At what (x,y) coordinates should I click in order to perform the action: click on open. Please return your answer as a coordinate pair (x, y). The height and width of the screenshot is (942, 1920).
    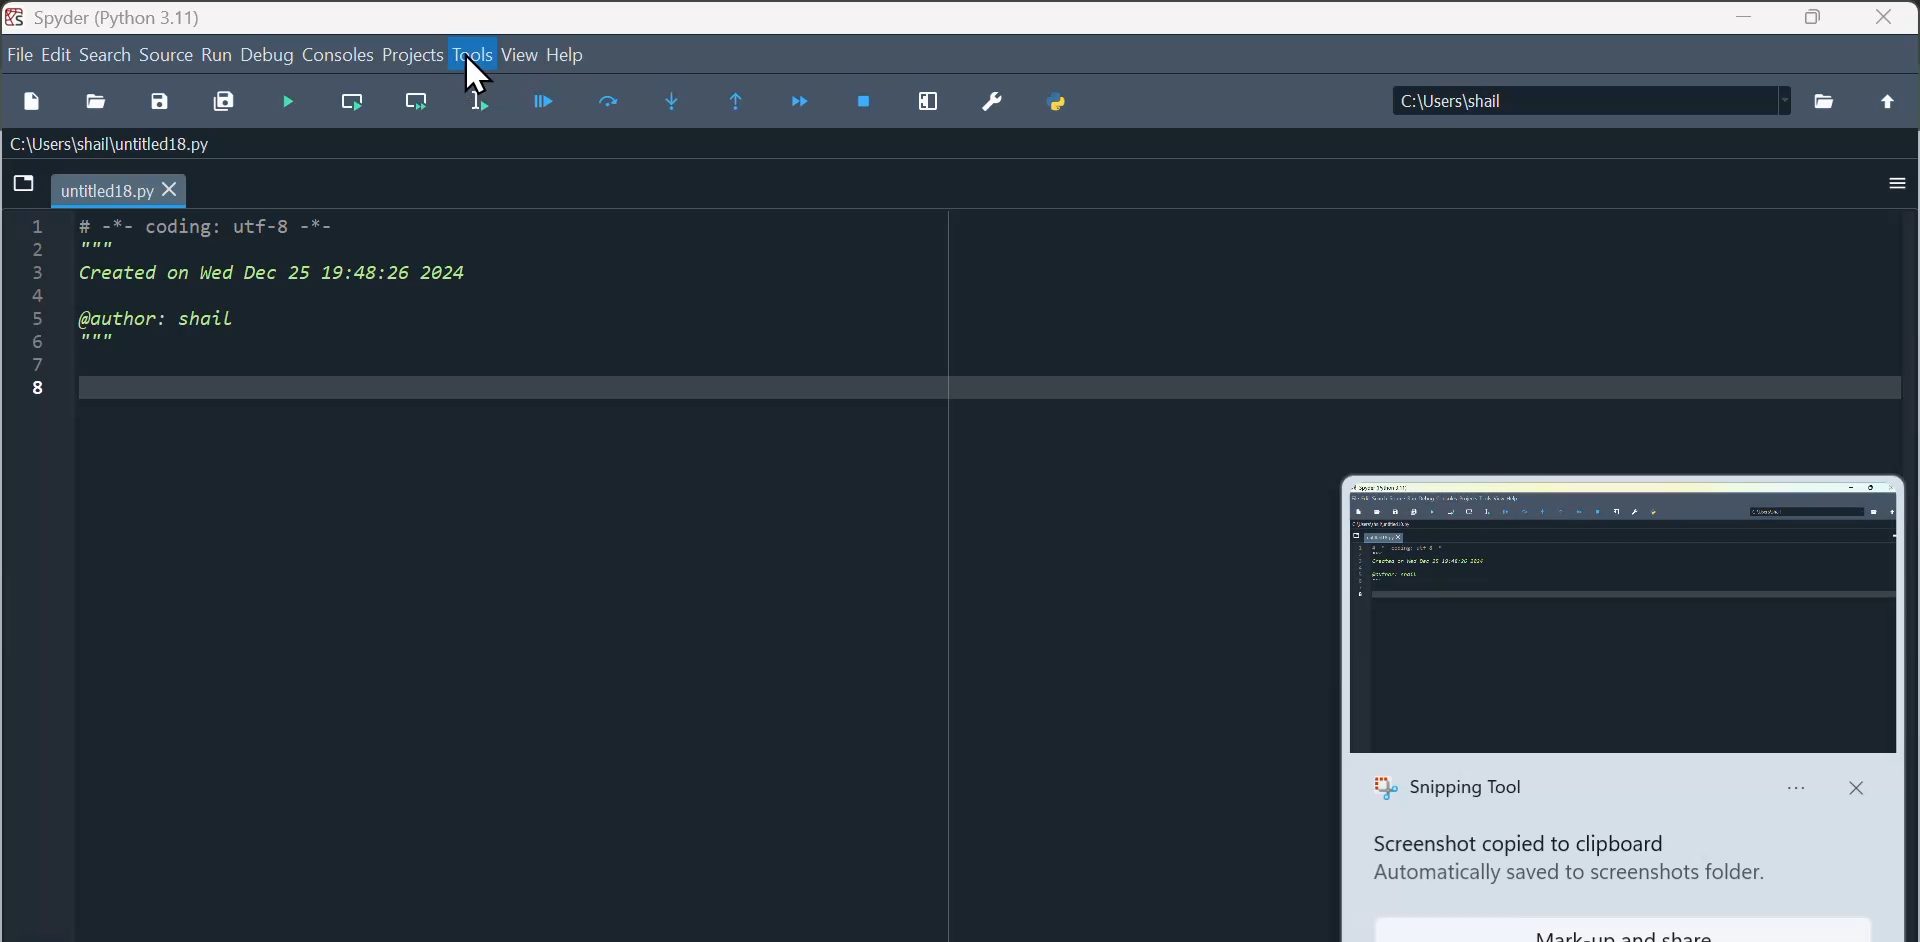
    Looking at the image, I should click on (93, 101).